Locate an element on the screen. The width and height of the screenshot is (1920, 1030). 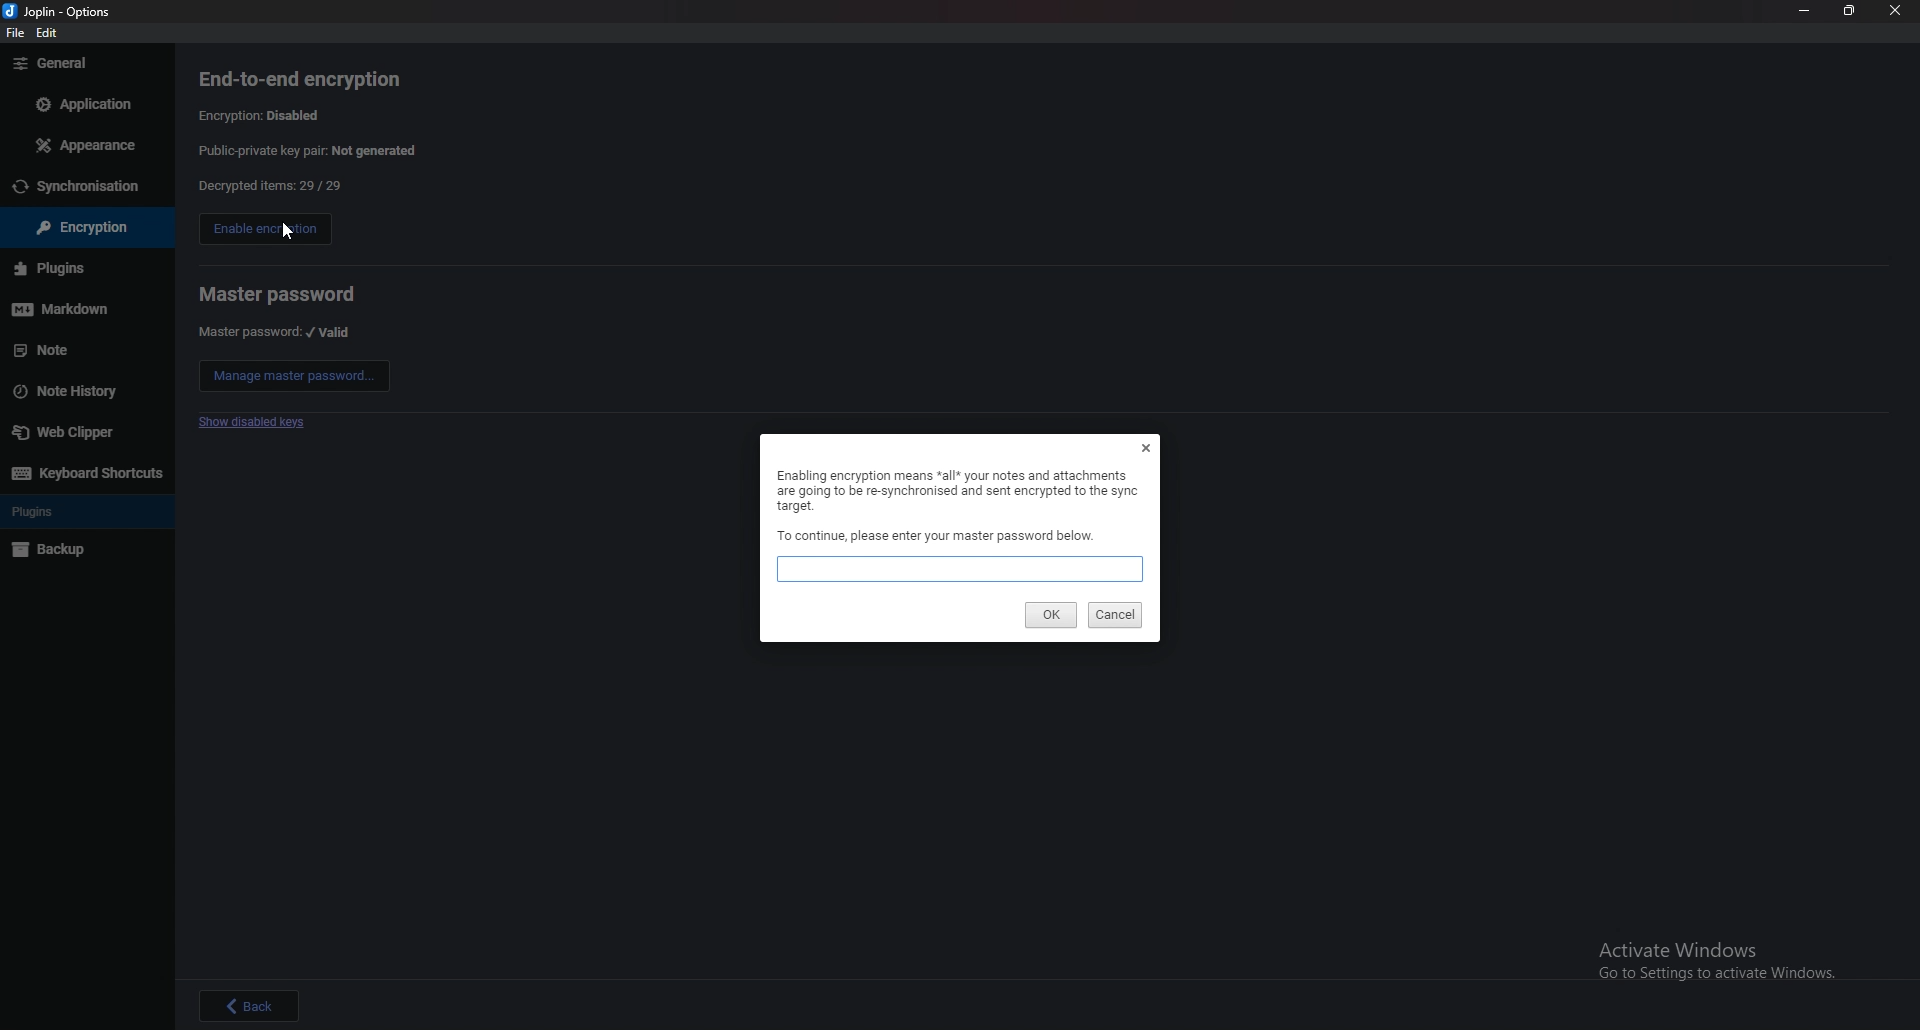
 is located at coordinates (74, 187).